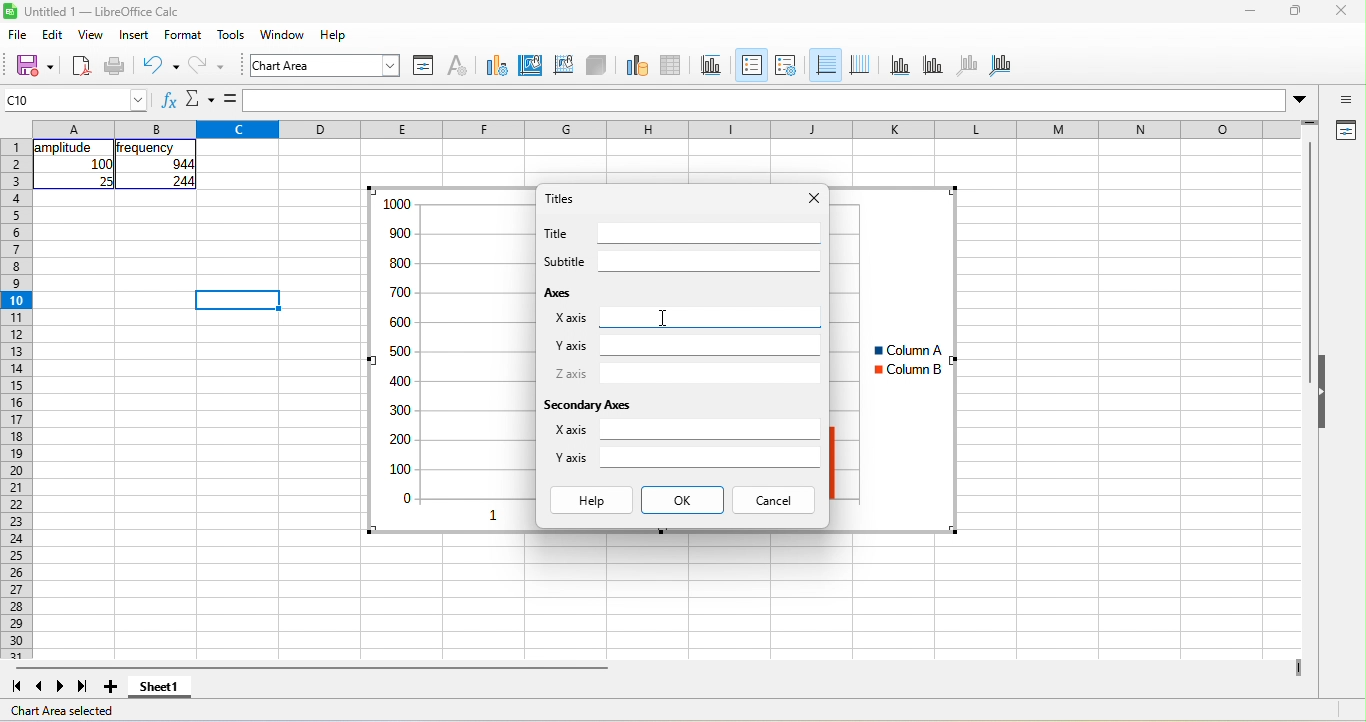  Describe the element at coordinates (450, 360) in the screenshot. I see `Column chart` at that location.